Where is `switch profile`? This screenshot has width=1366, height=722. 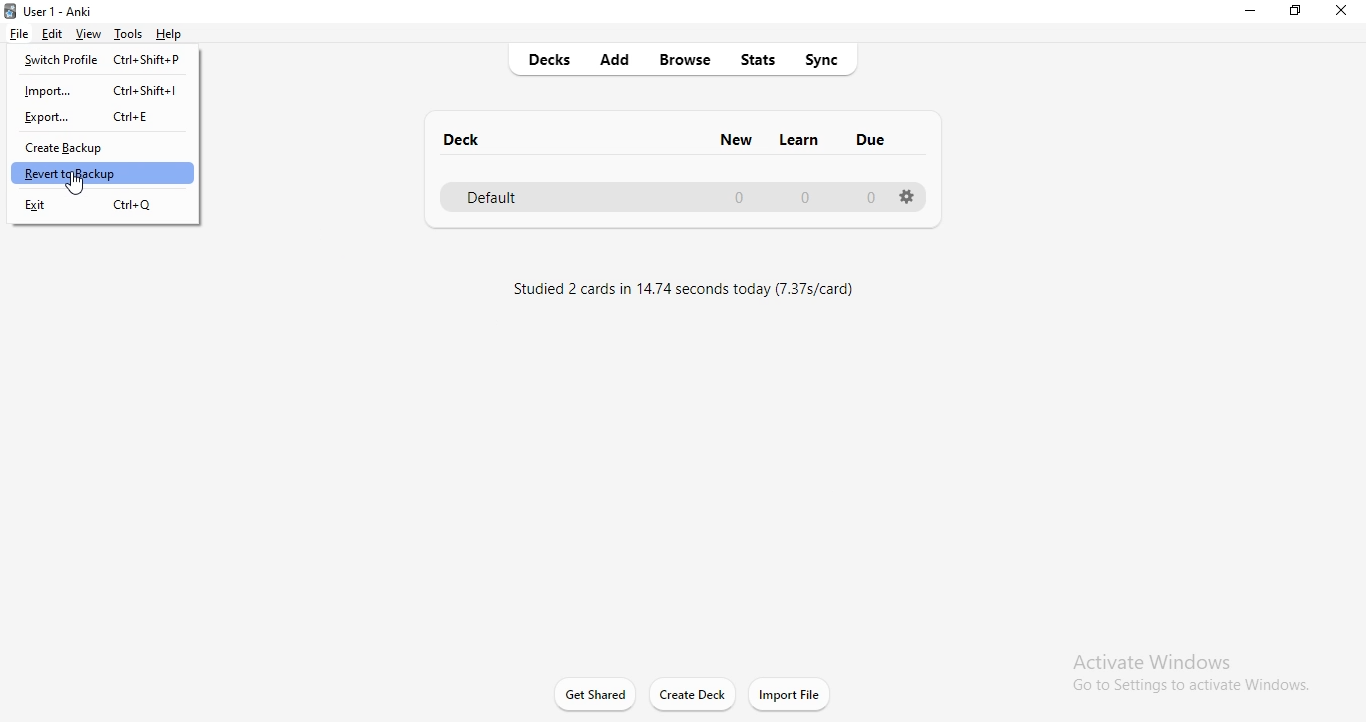
switch profile is located at coordinates (103, 63).